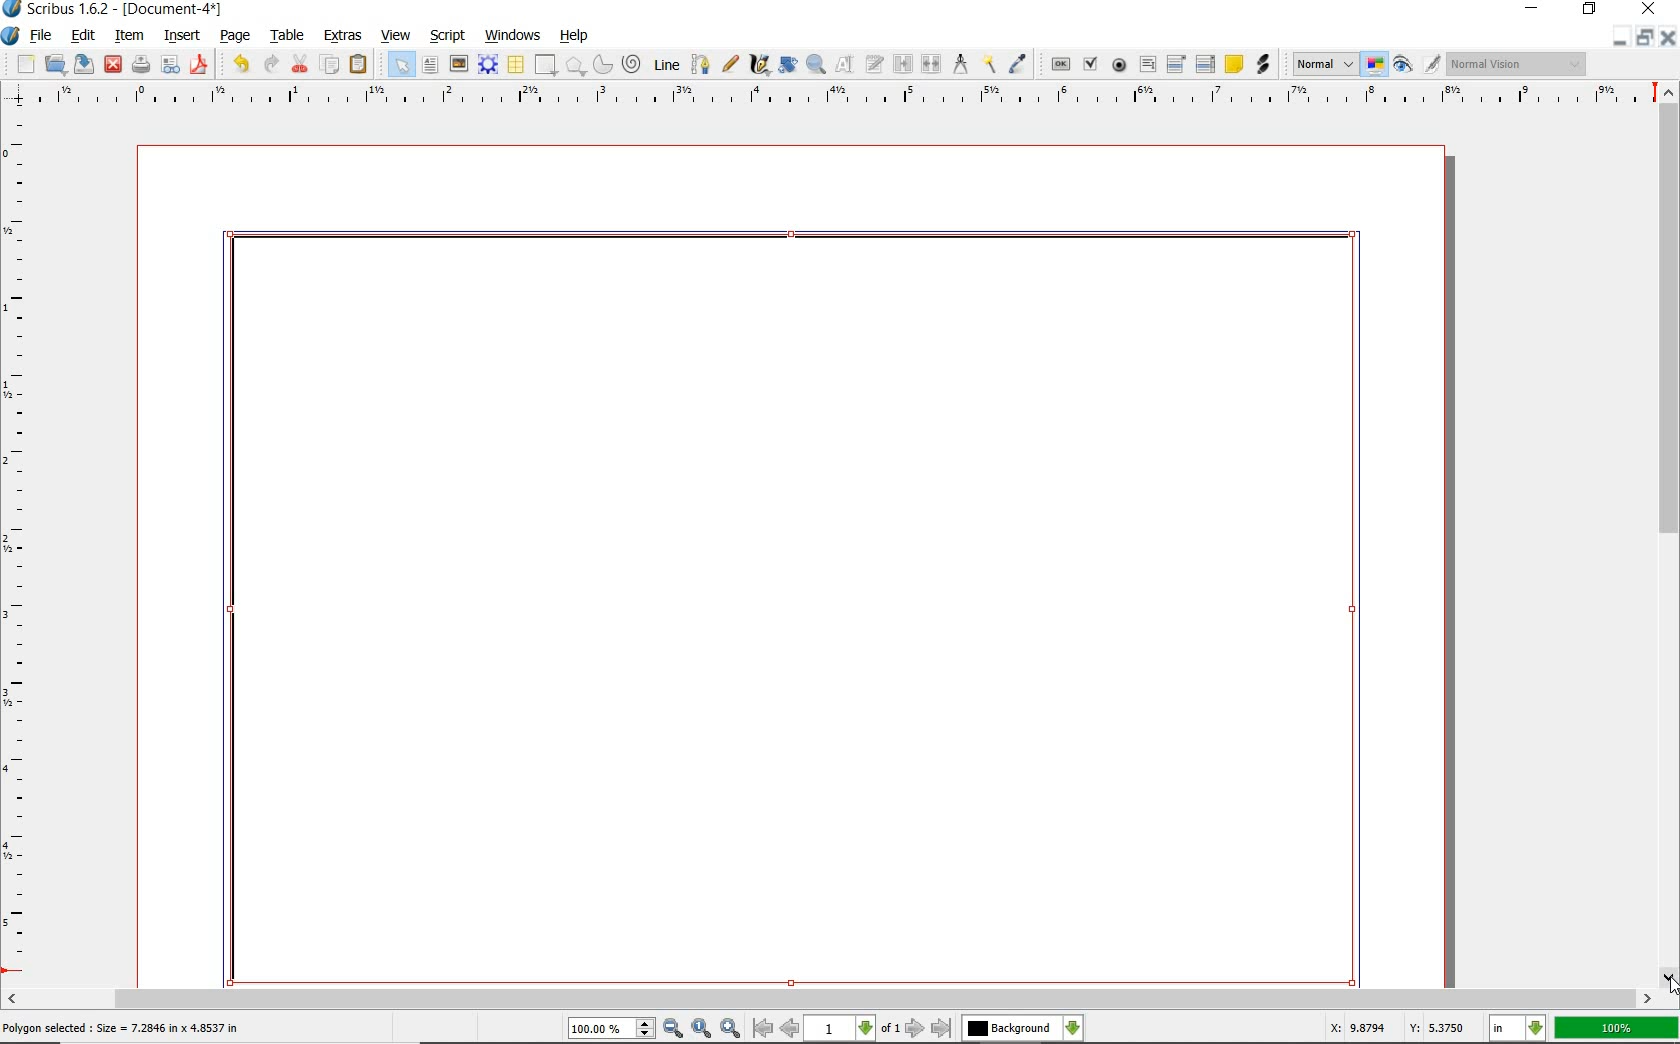 The height and width of the screenshot is (1044, 1680). What do you see at coordinates (1090, 63) in the screenshot?
I see `pdf check box` at bounding box center [1090, 63].